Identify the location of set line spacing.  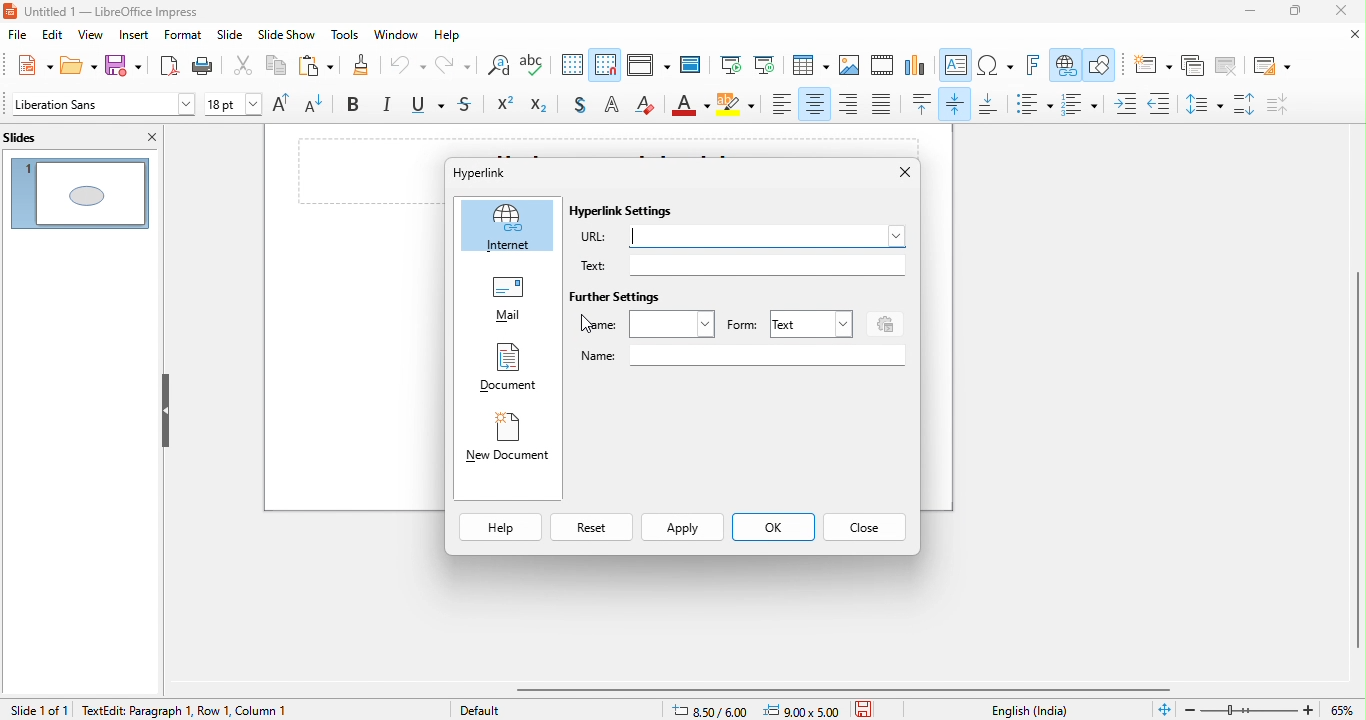
(1202, 103).